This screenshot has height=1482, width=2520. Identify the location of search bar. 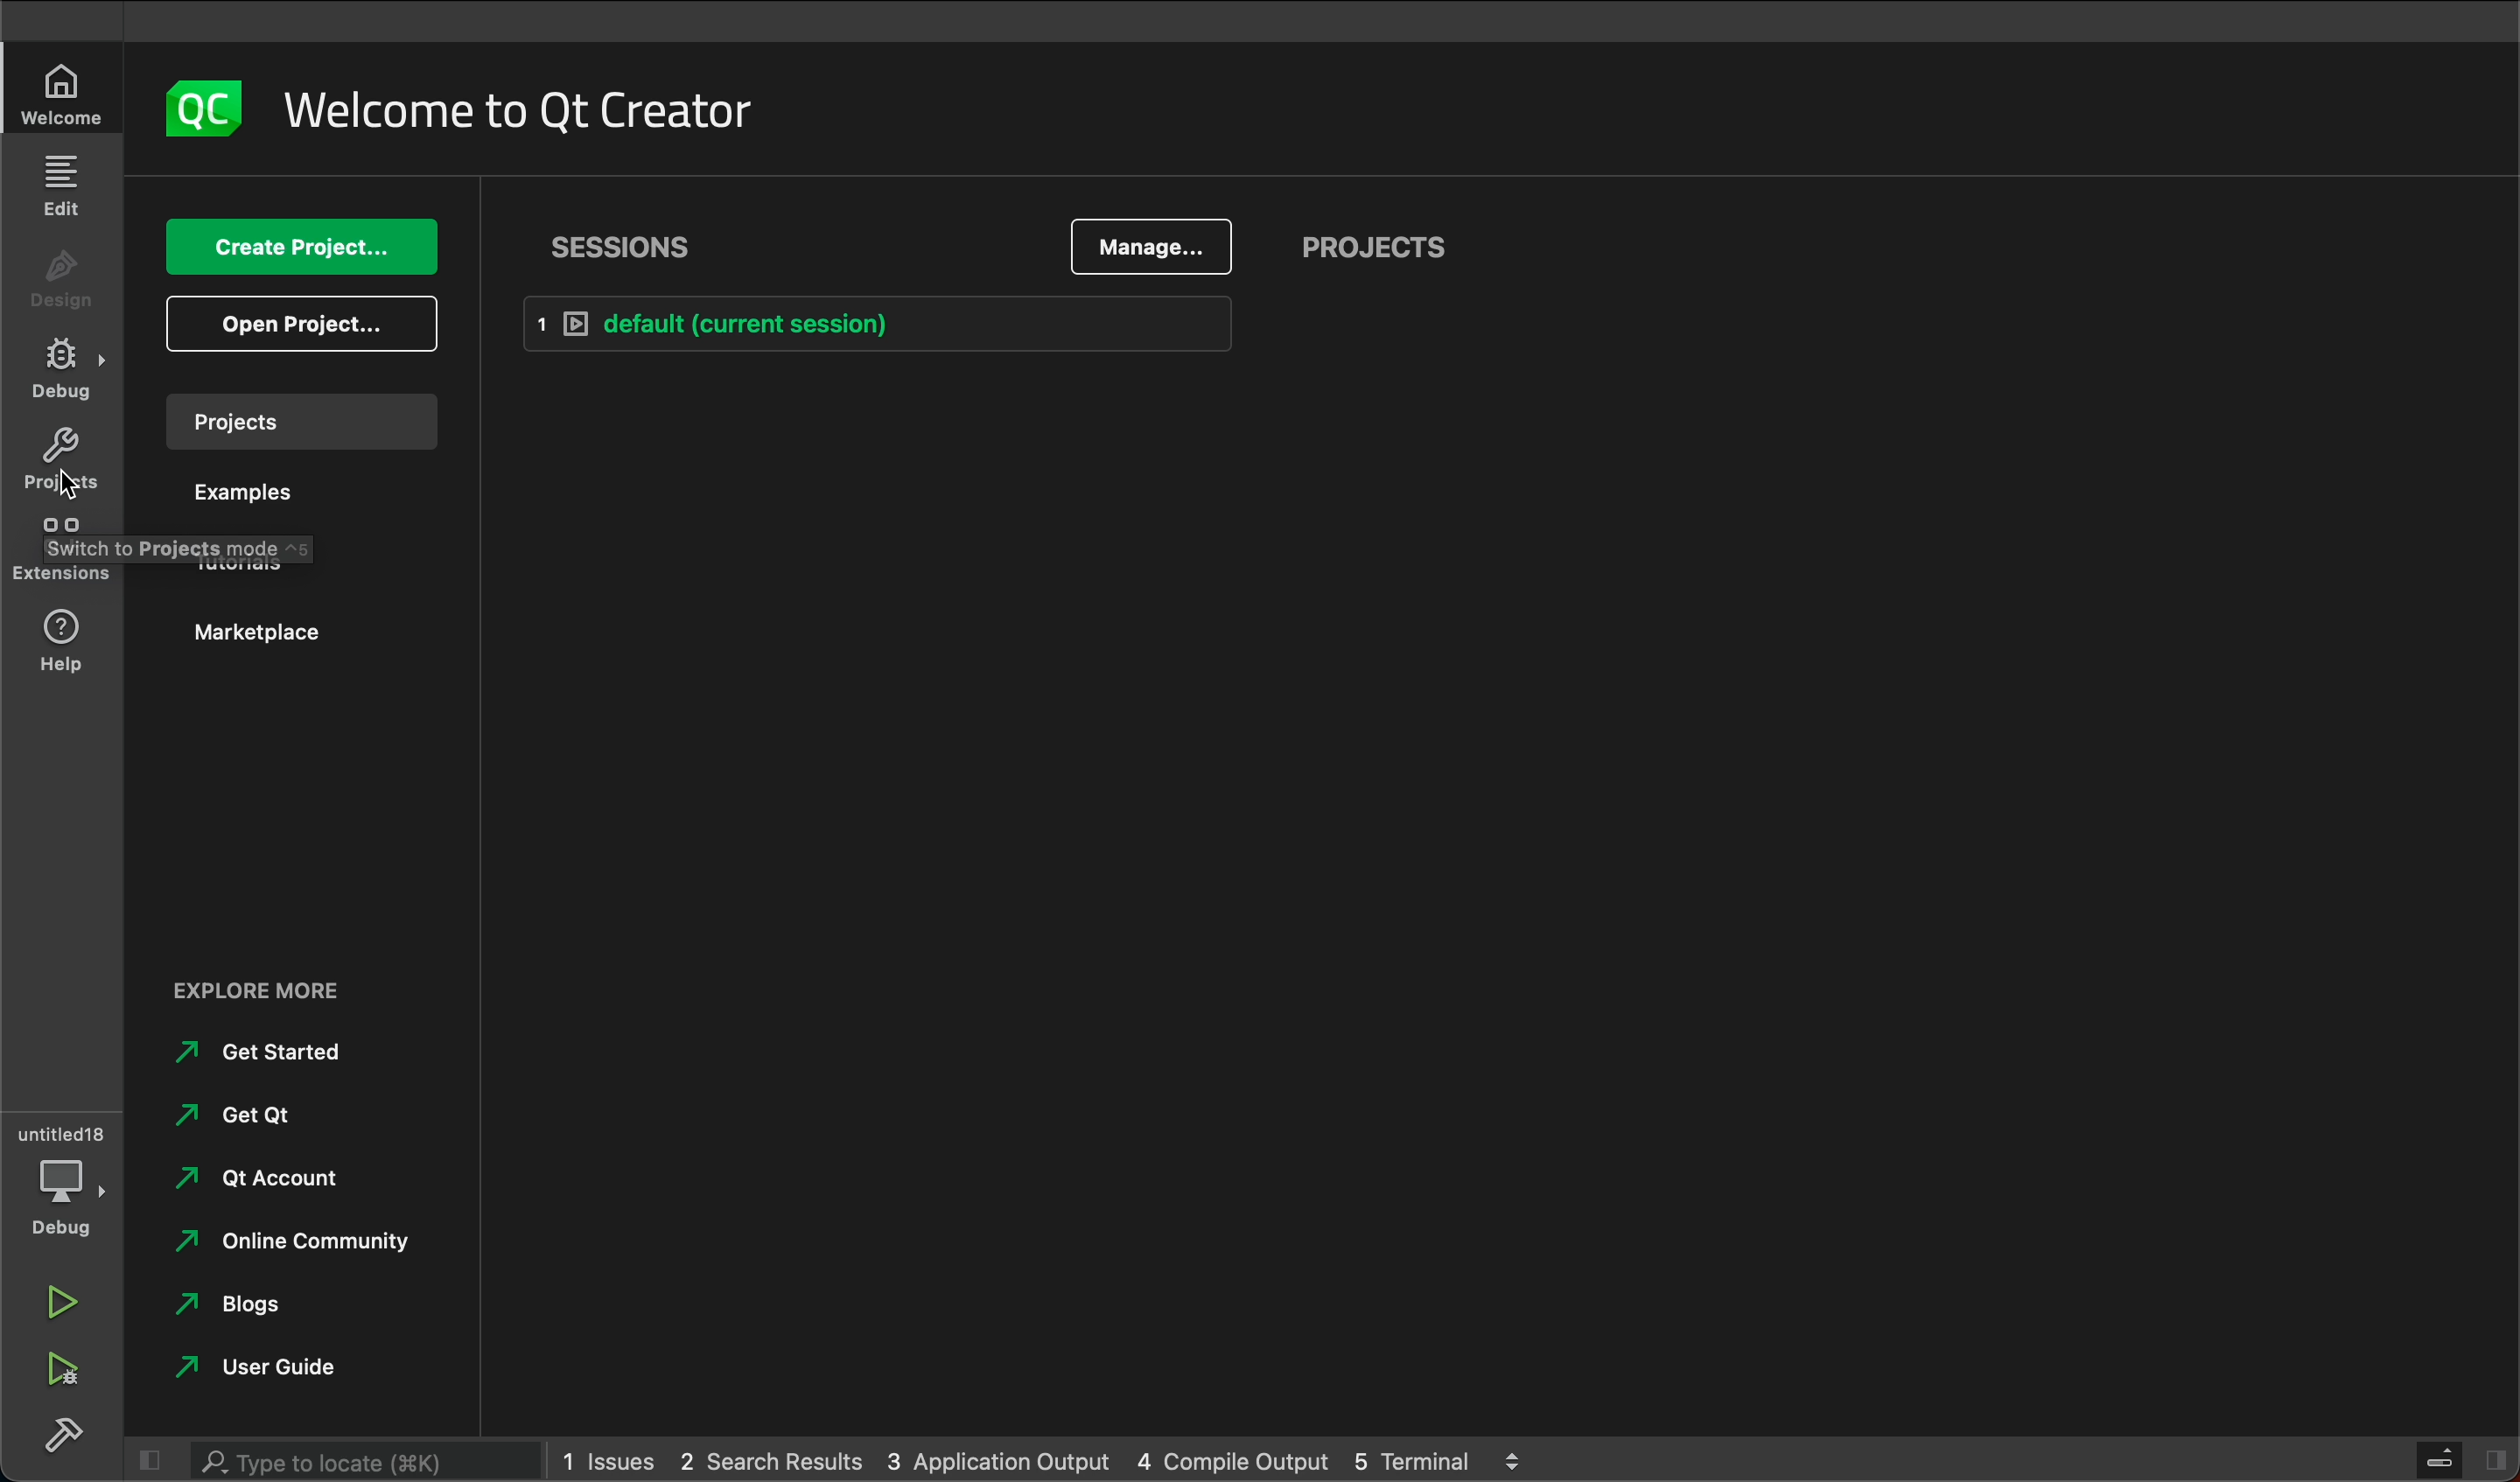
(347, 1460).